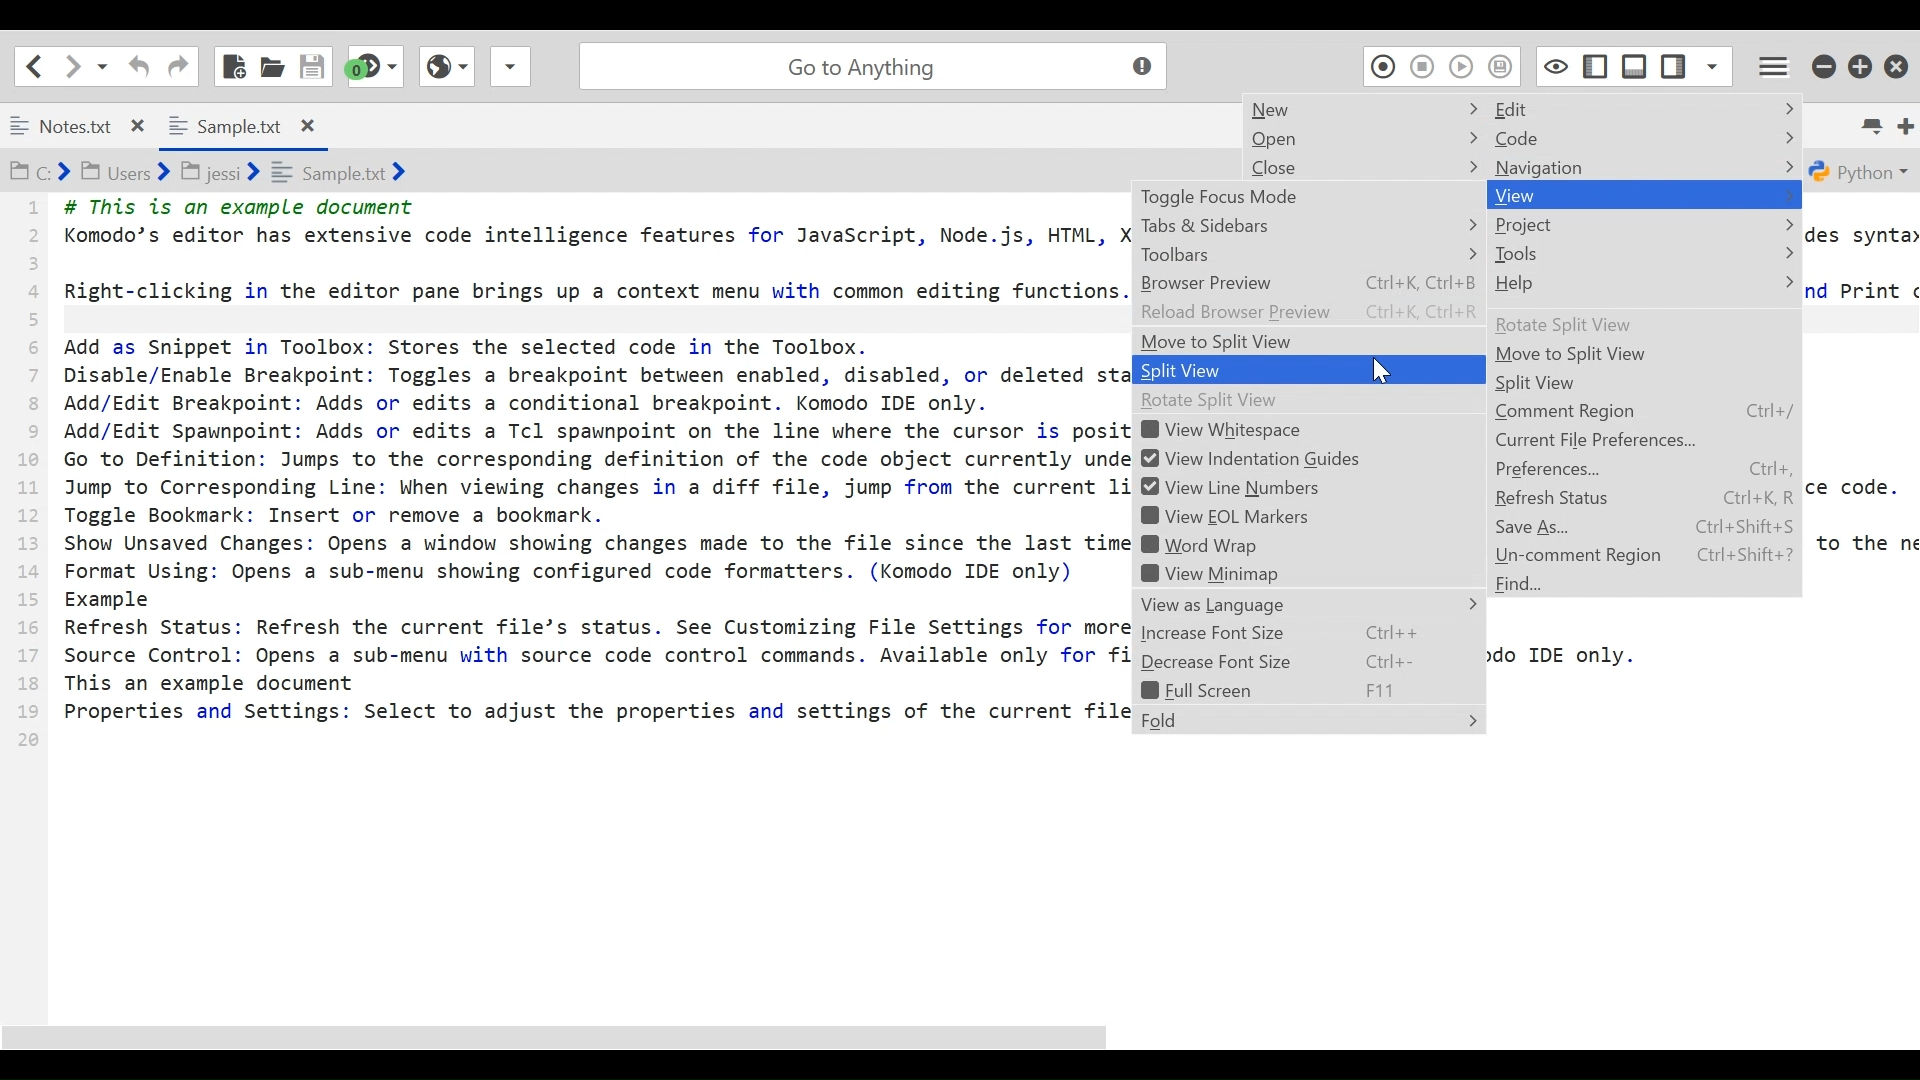 This screenshot has width=1920, height=1080. I want to click on Split View, so click(1642, 384).